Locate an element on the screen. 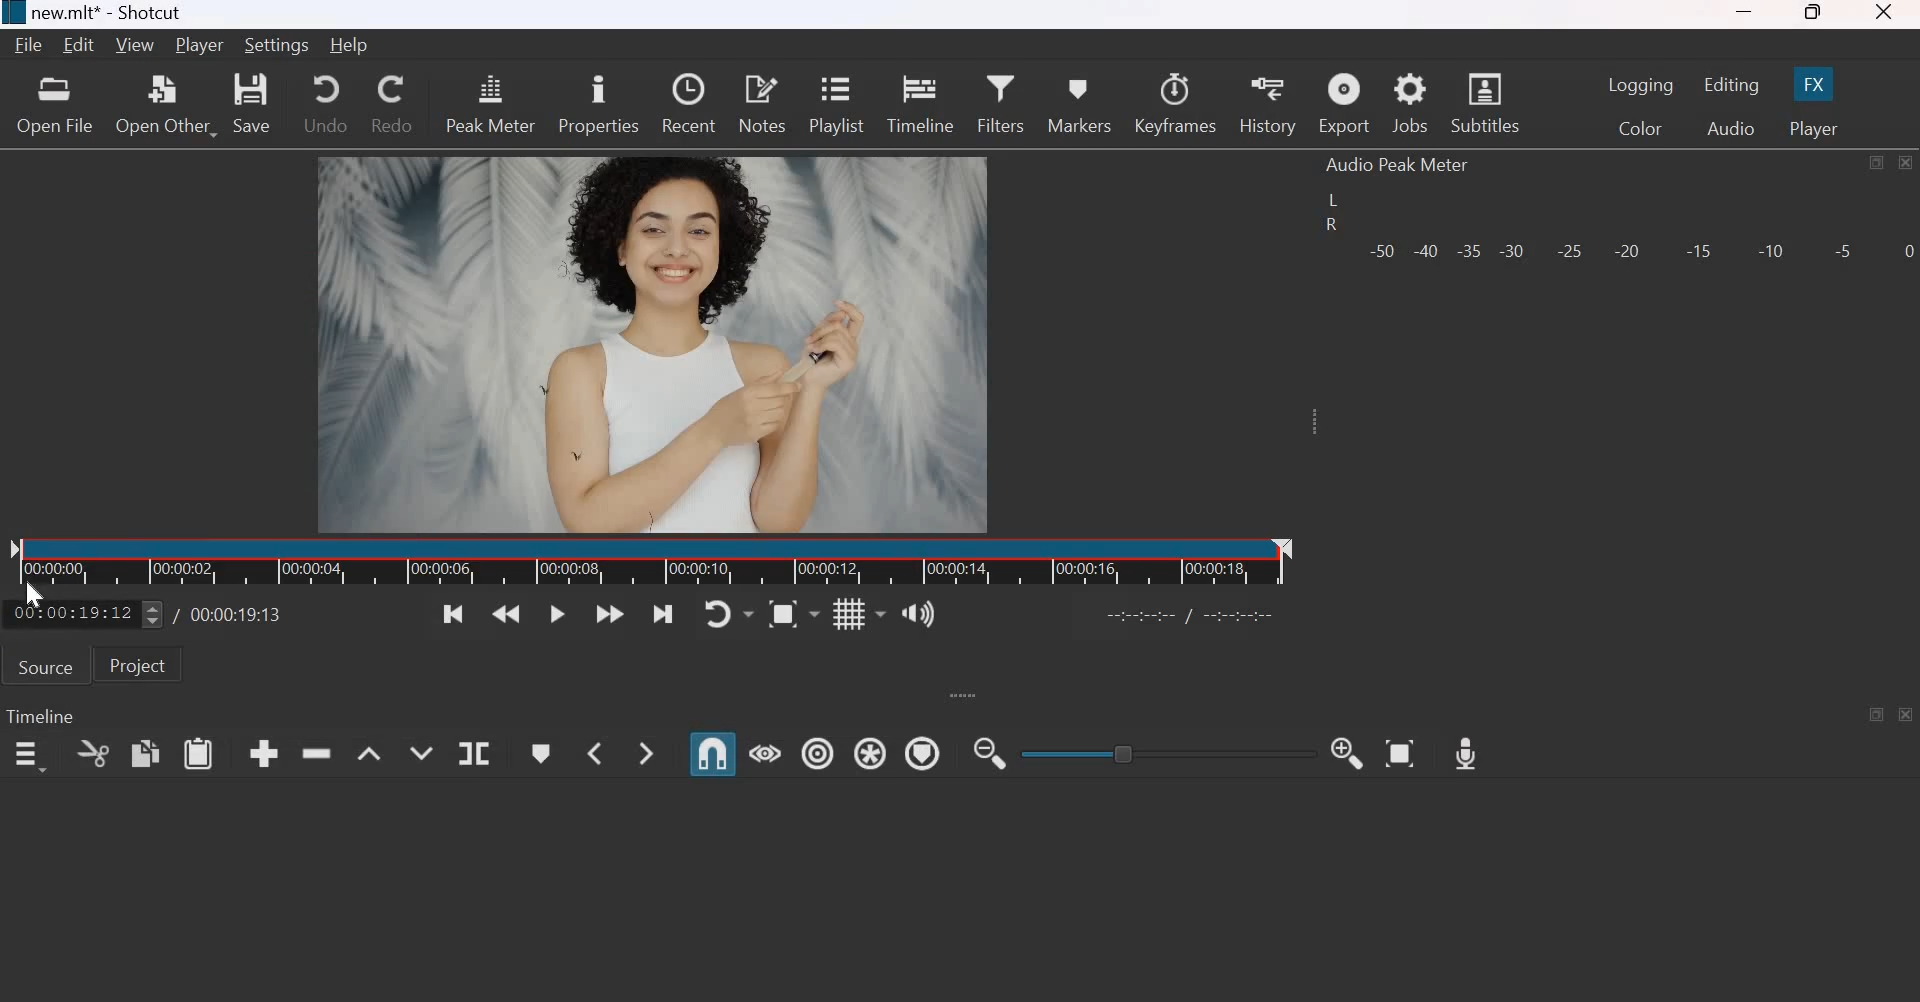 The image size is (1920, 1002). left is located at coordinates (1336, 200).